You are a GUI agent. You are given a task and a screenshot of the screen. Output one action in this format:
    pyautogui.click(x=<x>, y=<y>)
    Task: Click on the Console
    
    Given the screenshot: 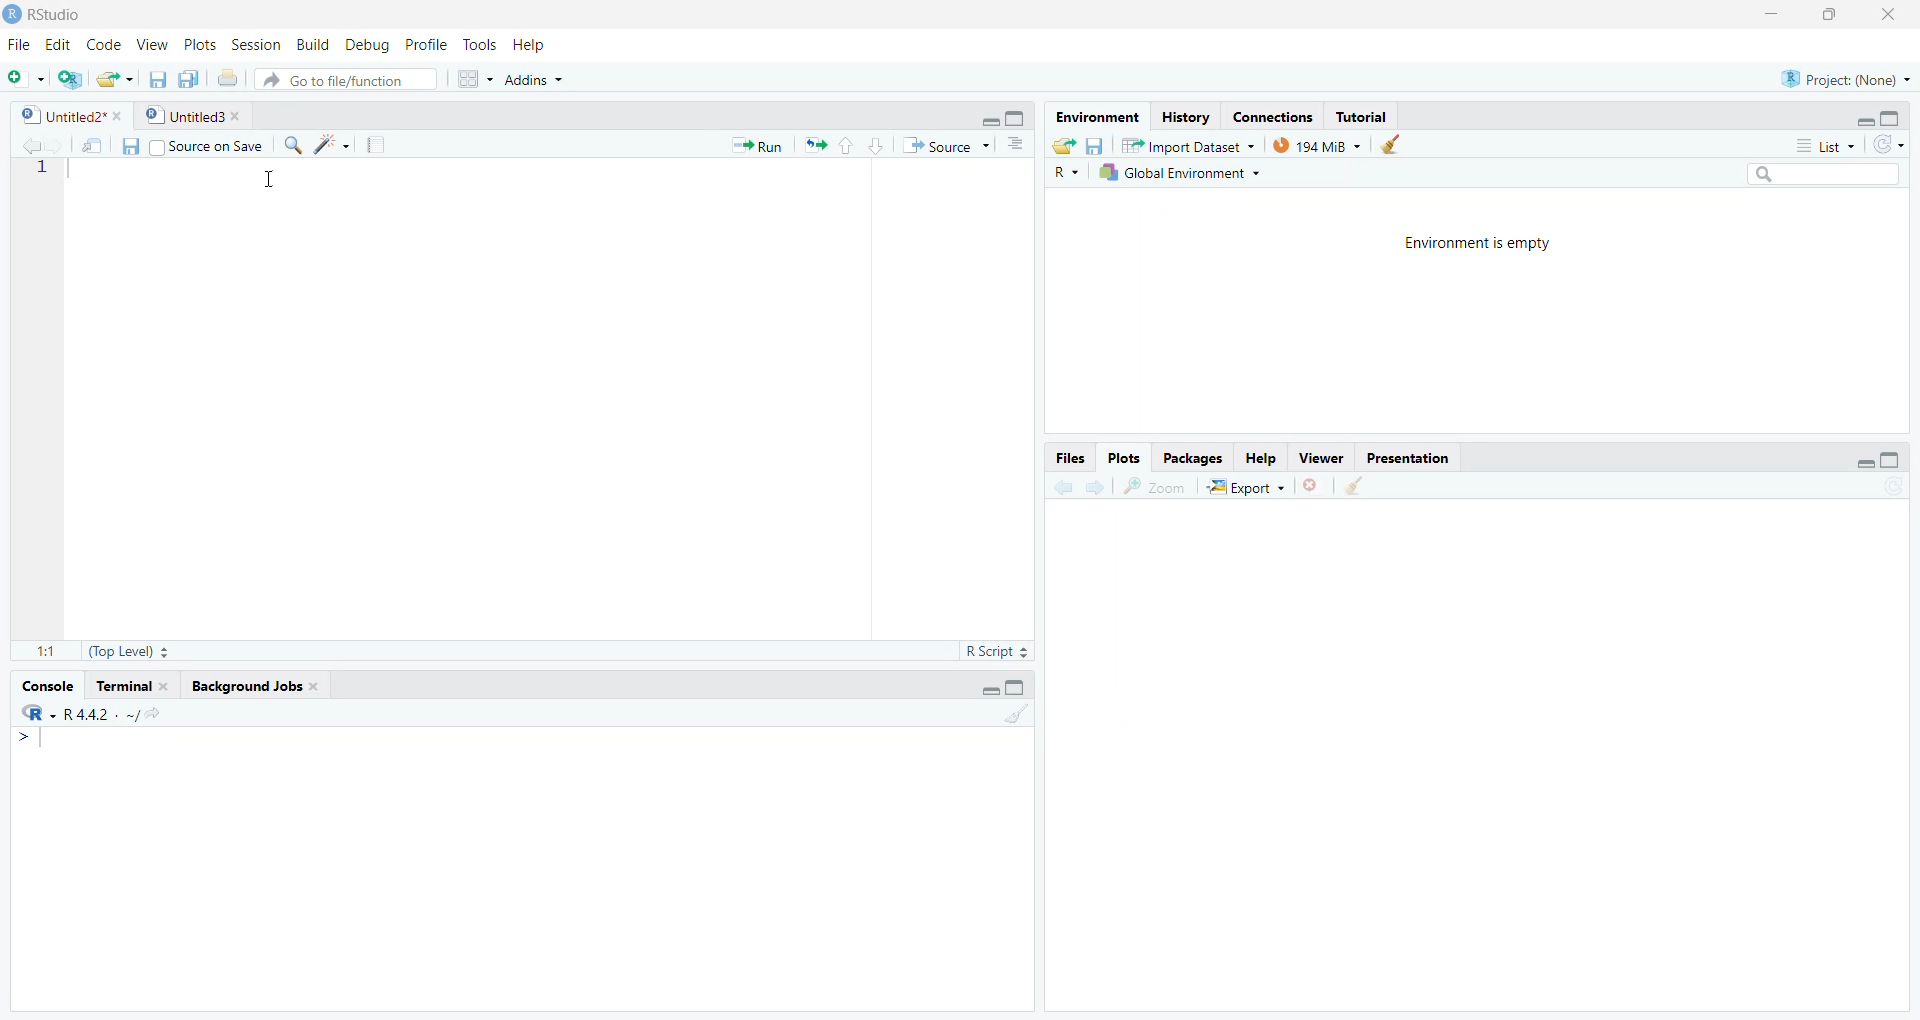 What is the action you would take?
    pyautogui.click(x=42, y=687)
    